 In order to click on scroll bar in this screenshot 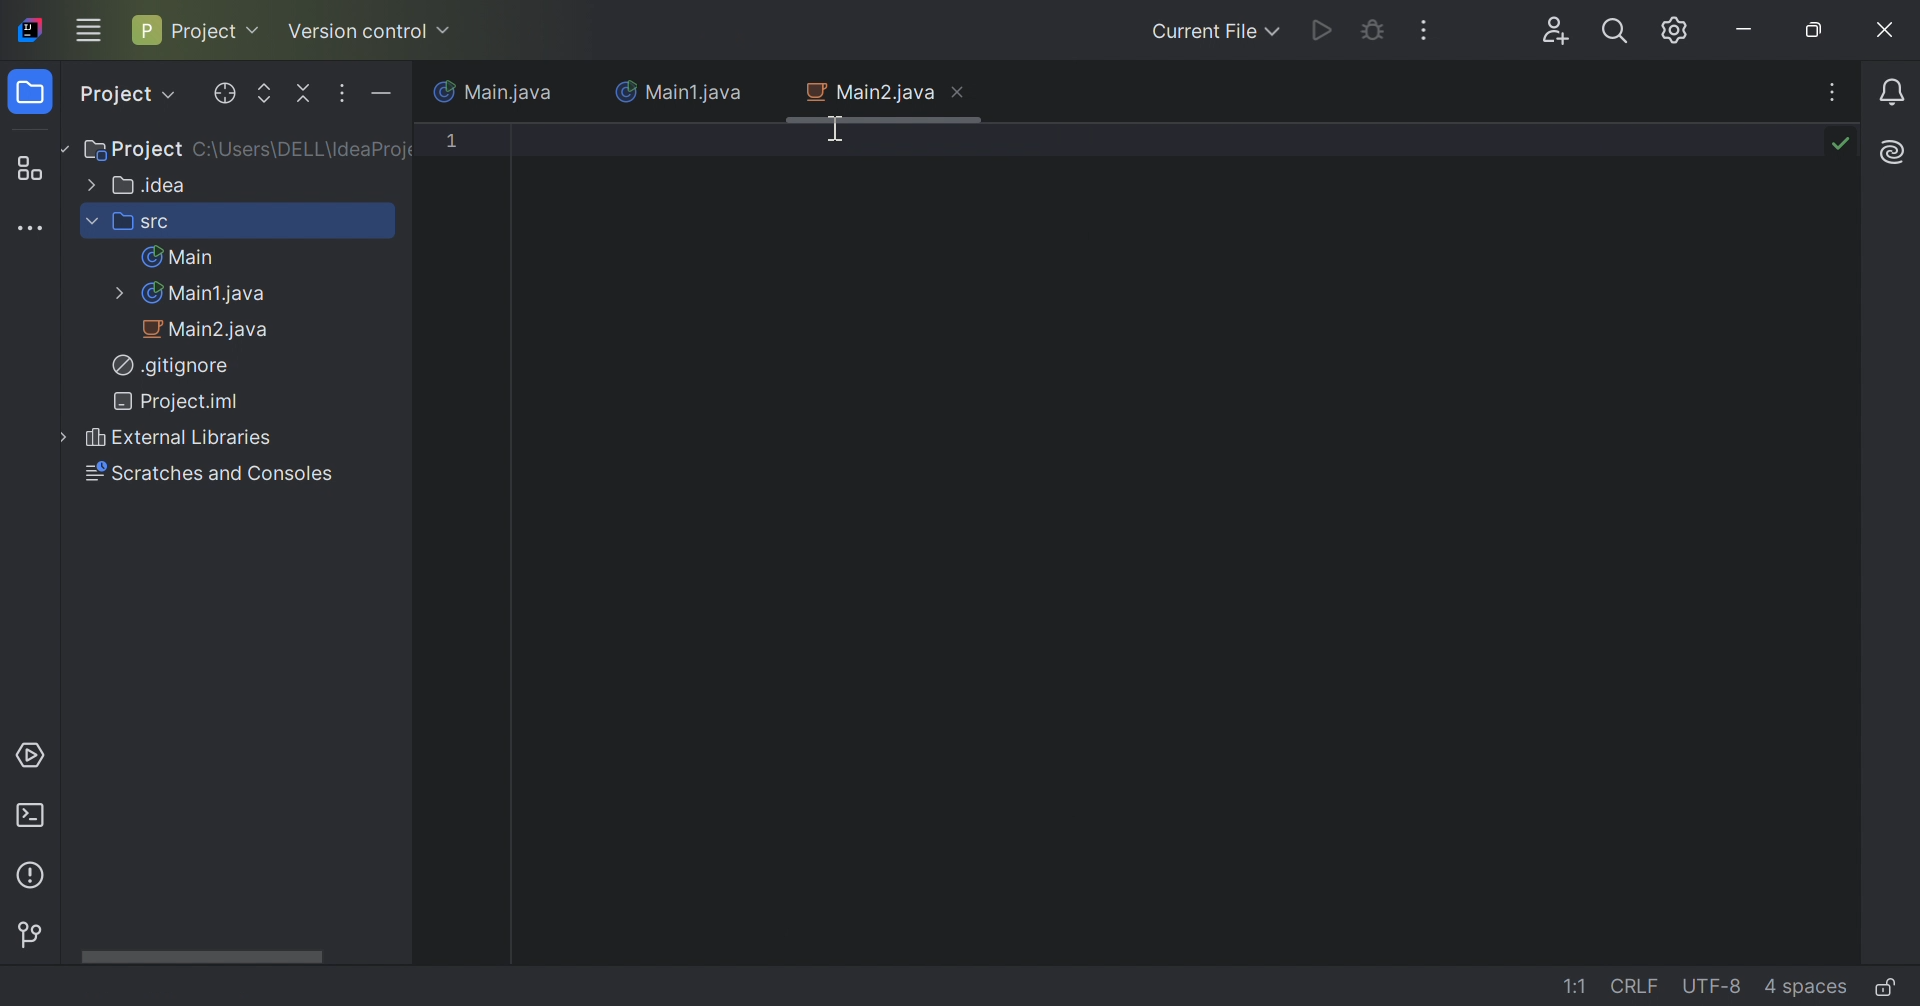, I will do `click(206, 952)`.